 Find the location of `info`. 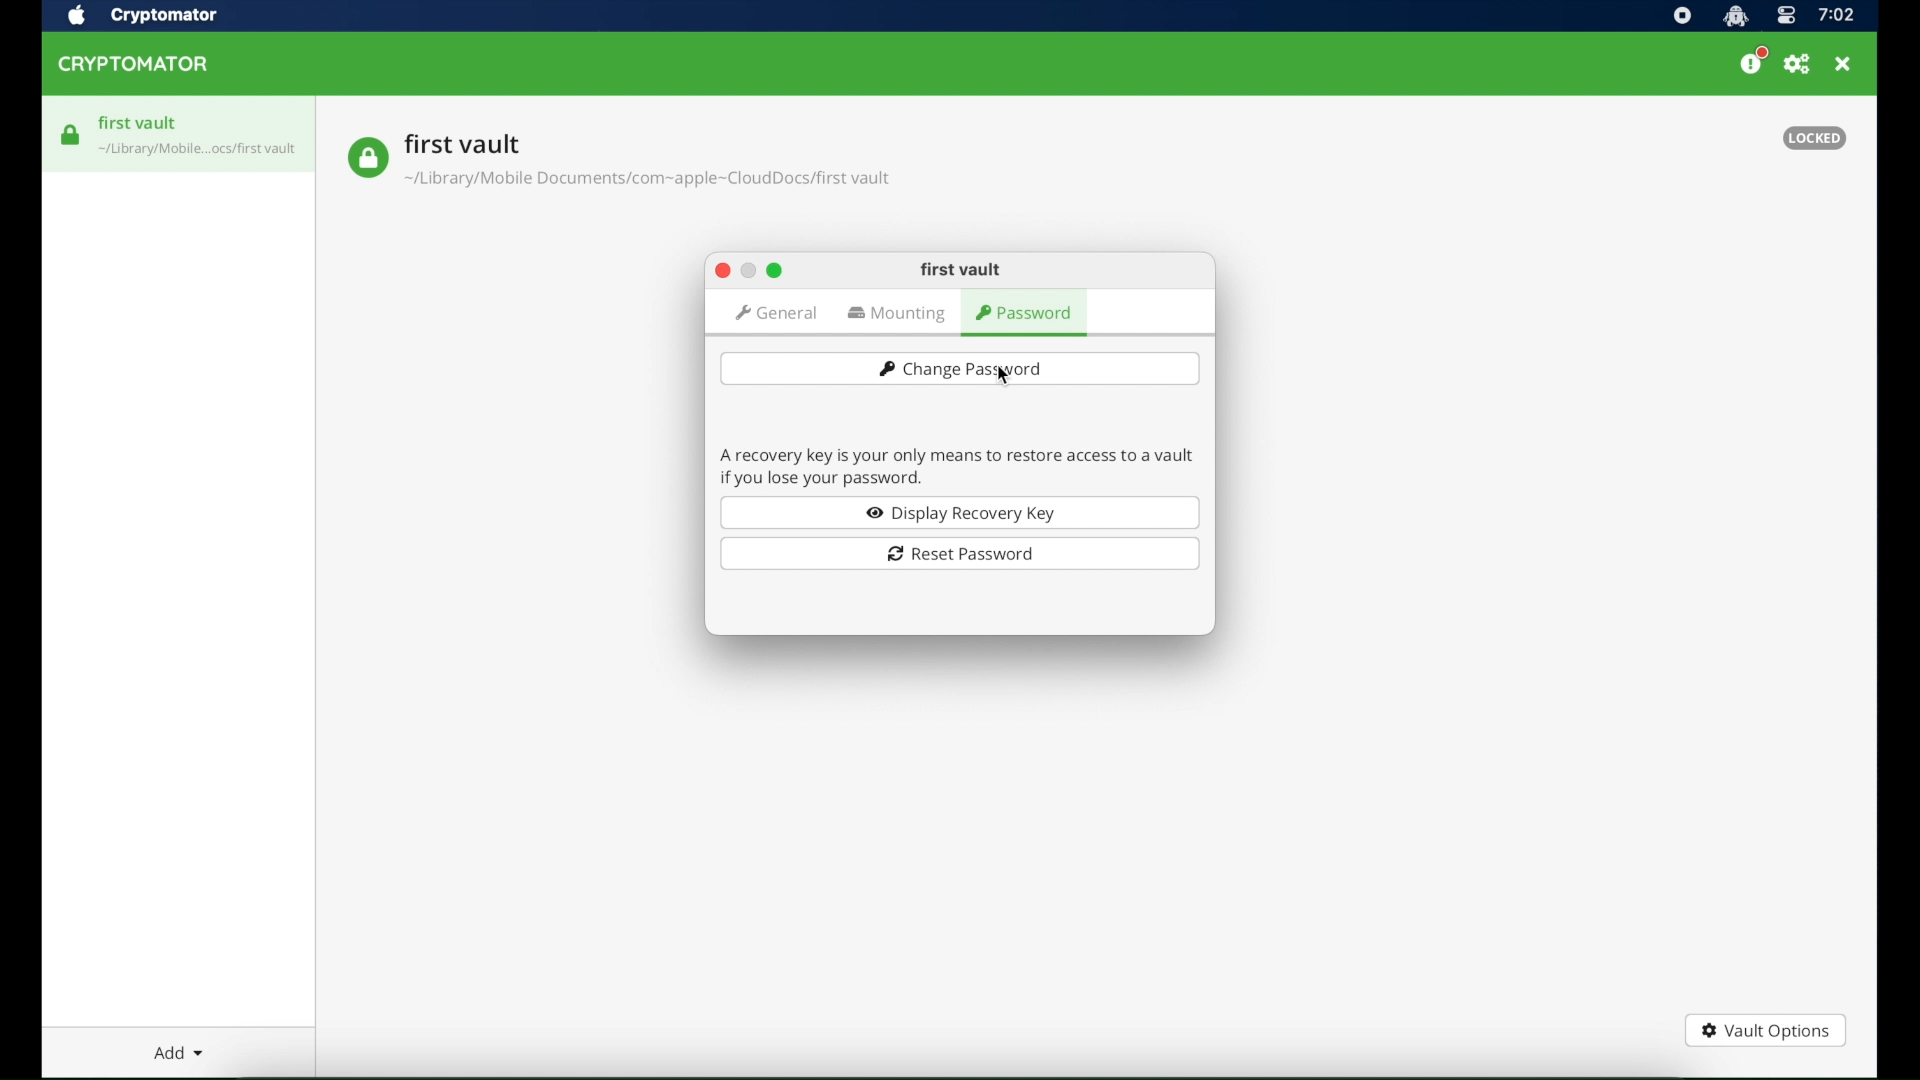

info is located at coordinates (957, 465).